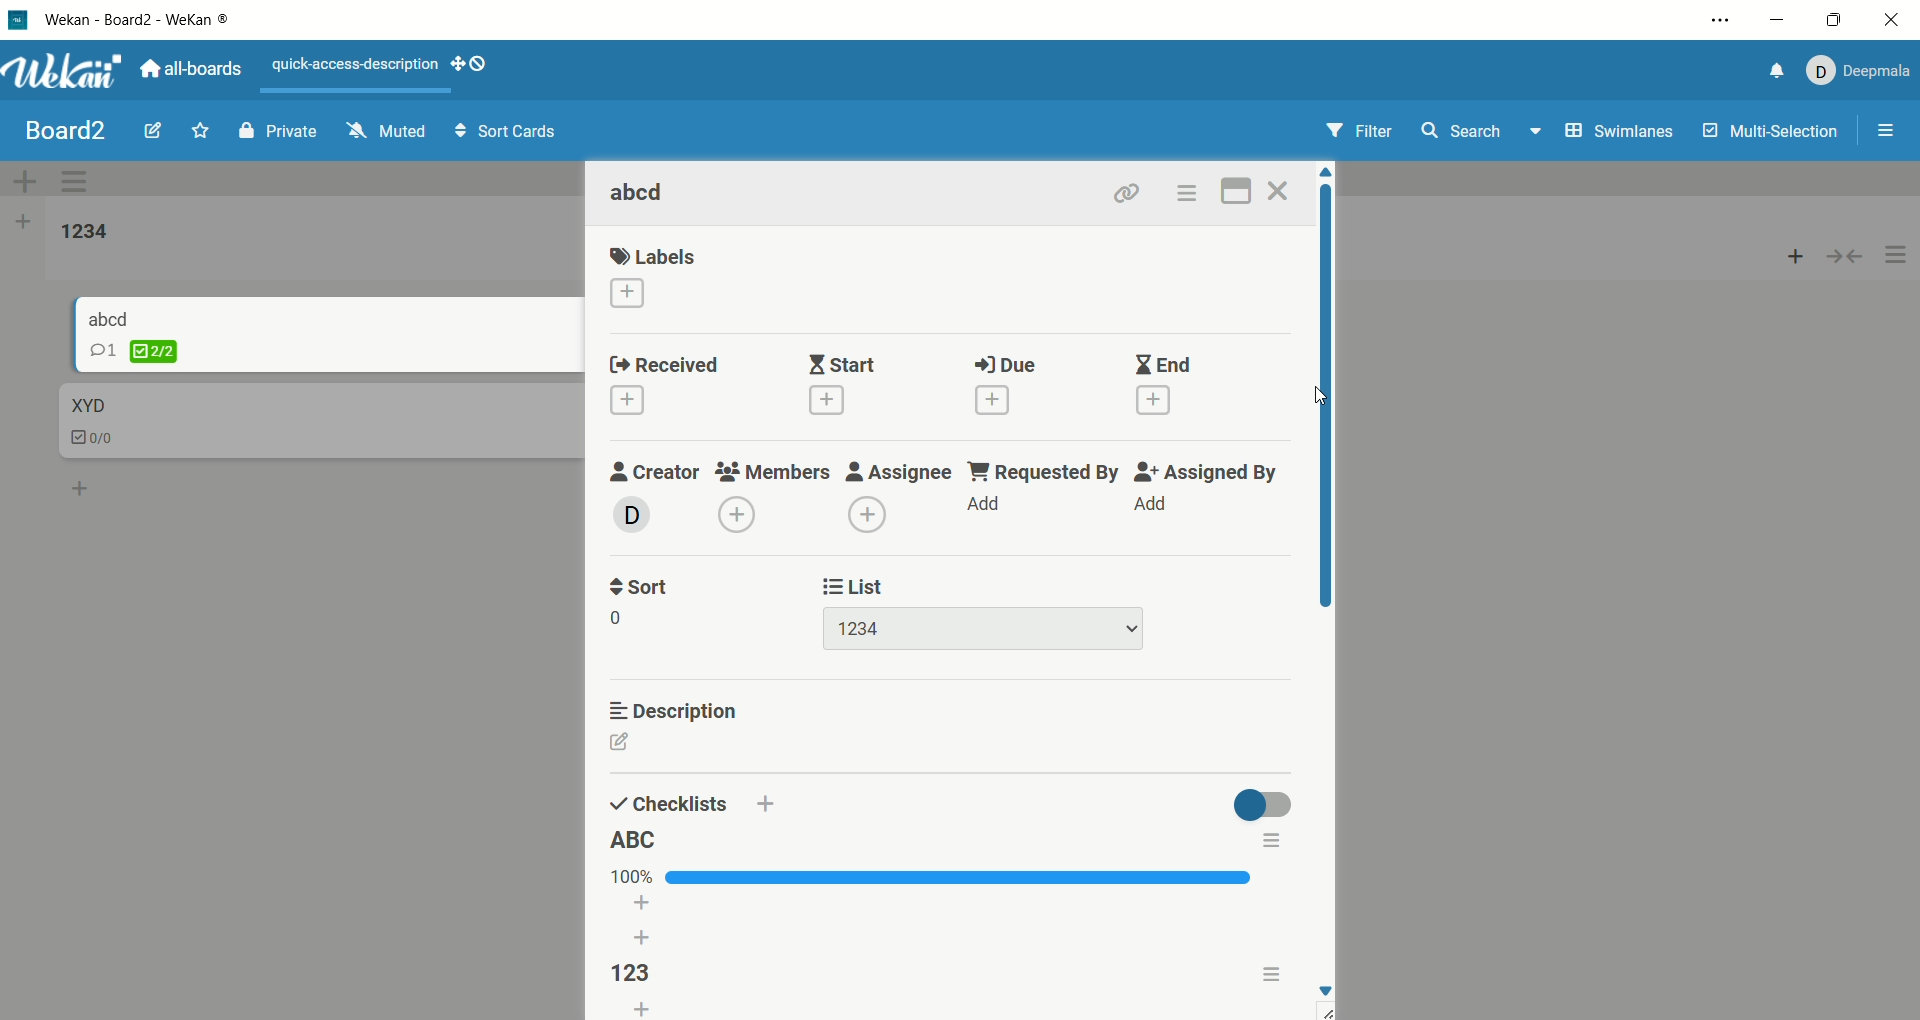 Image resolution: width=1920 pixels, height=1020 pixels. Describe the element at coordinates (191, 67) in the screenshot. I see `all boards` at that location.